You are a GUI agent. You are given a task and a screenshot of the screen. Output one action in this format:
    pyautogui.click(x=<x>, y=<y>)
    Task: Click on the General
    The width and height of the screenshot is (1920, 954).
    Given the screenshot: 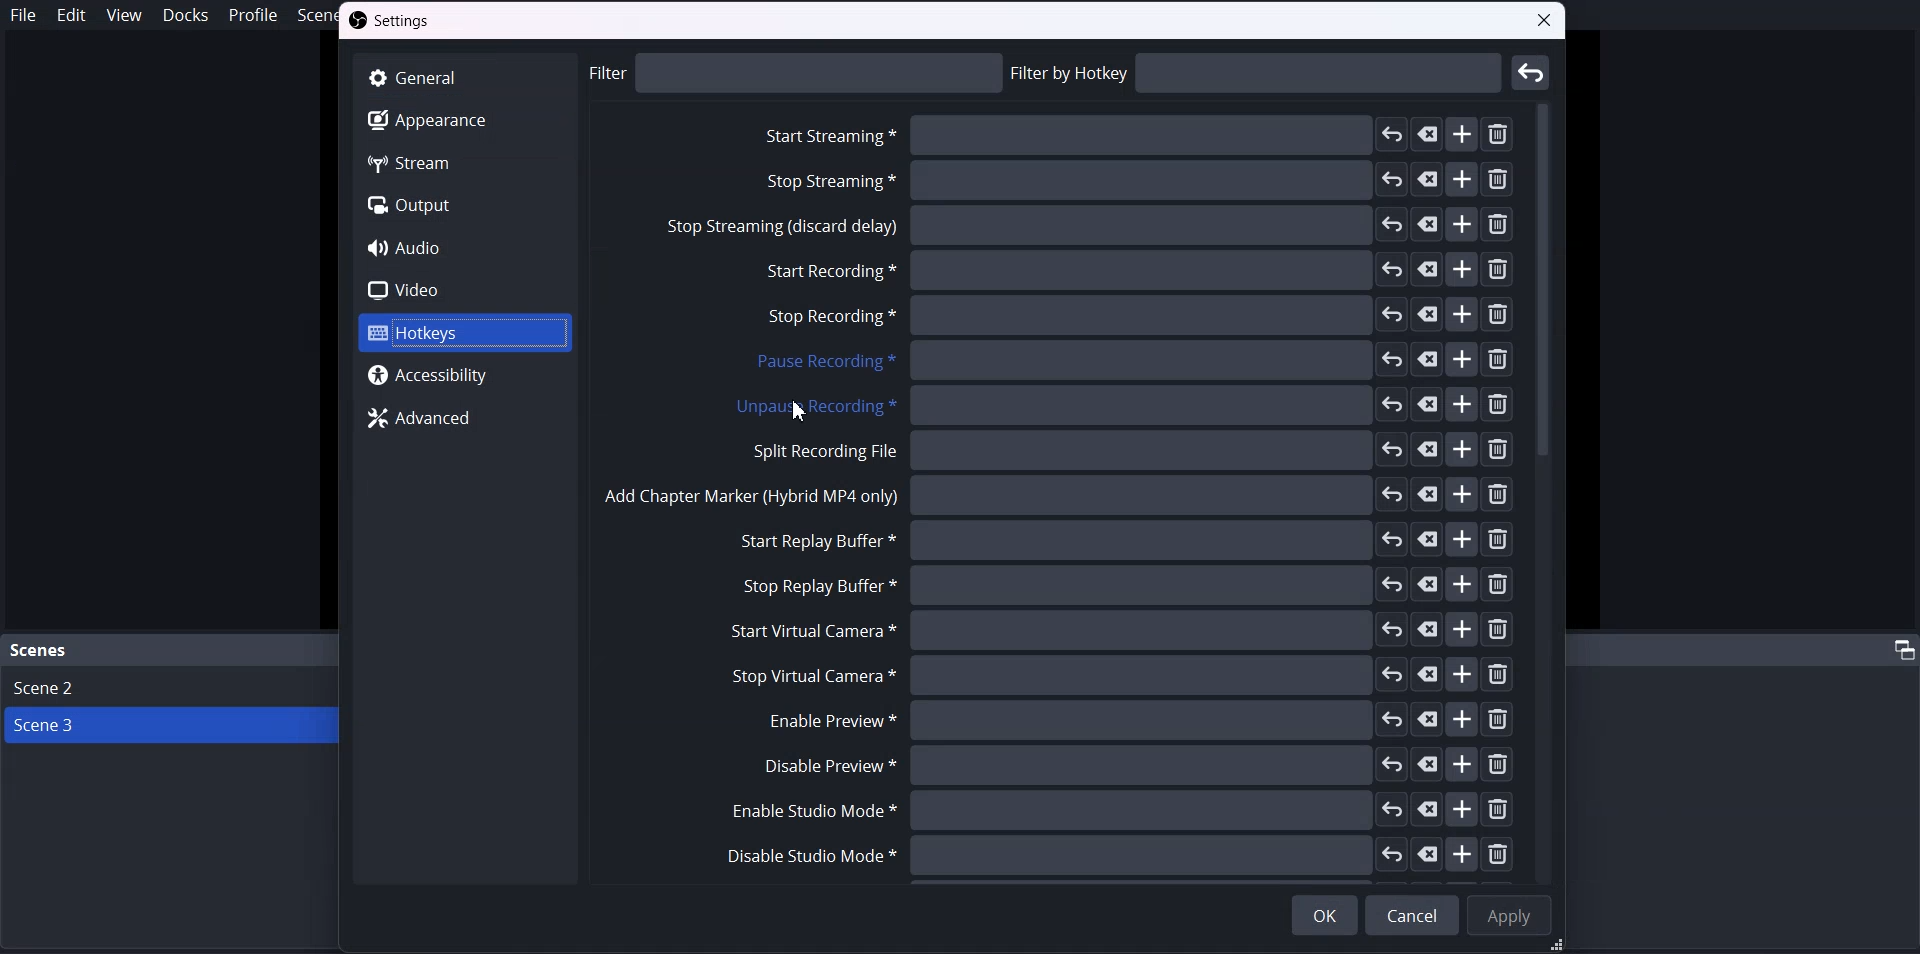 What is the action you would take?
    pyautogui.click(x=463, y=77)
    